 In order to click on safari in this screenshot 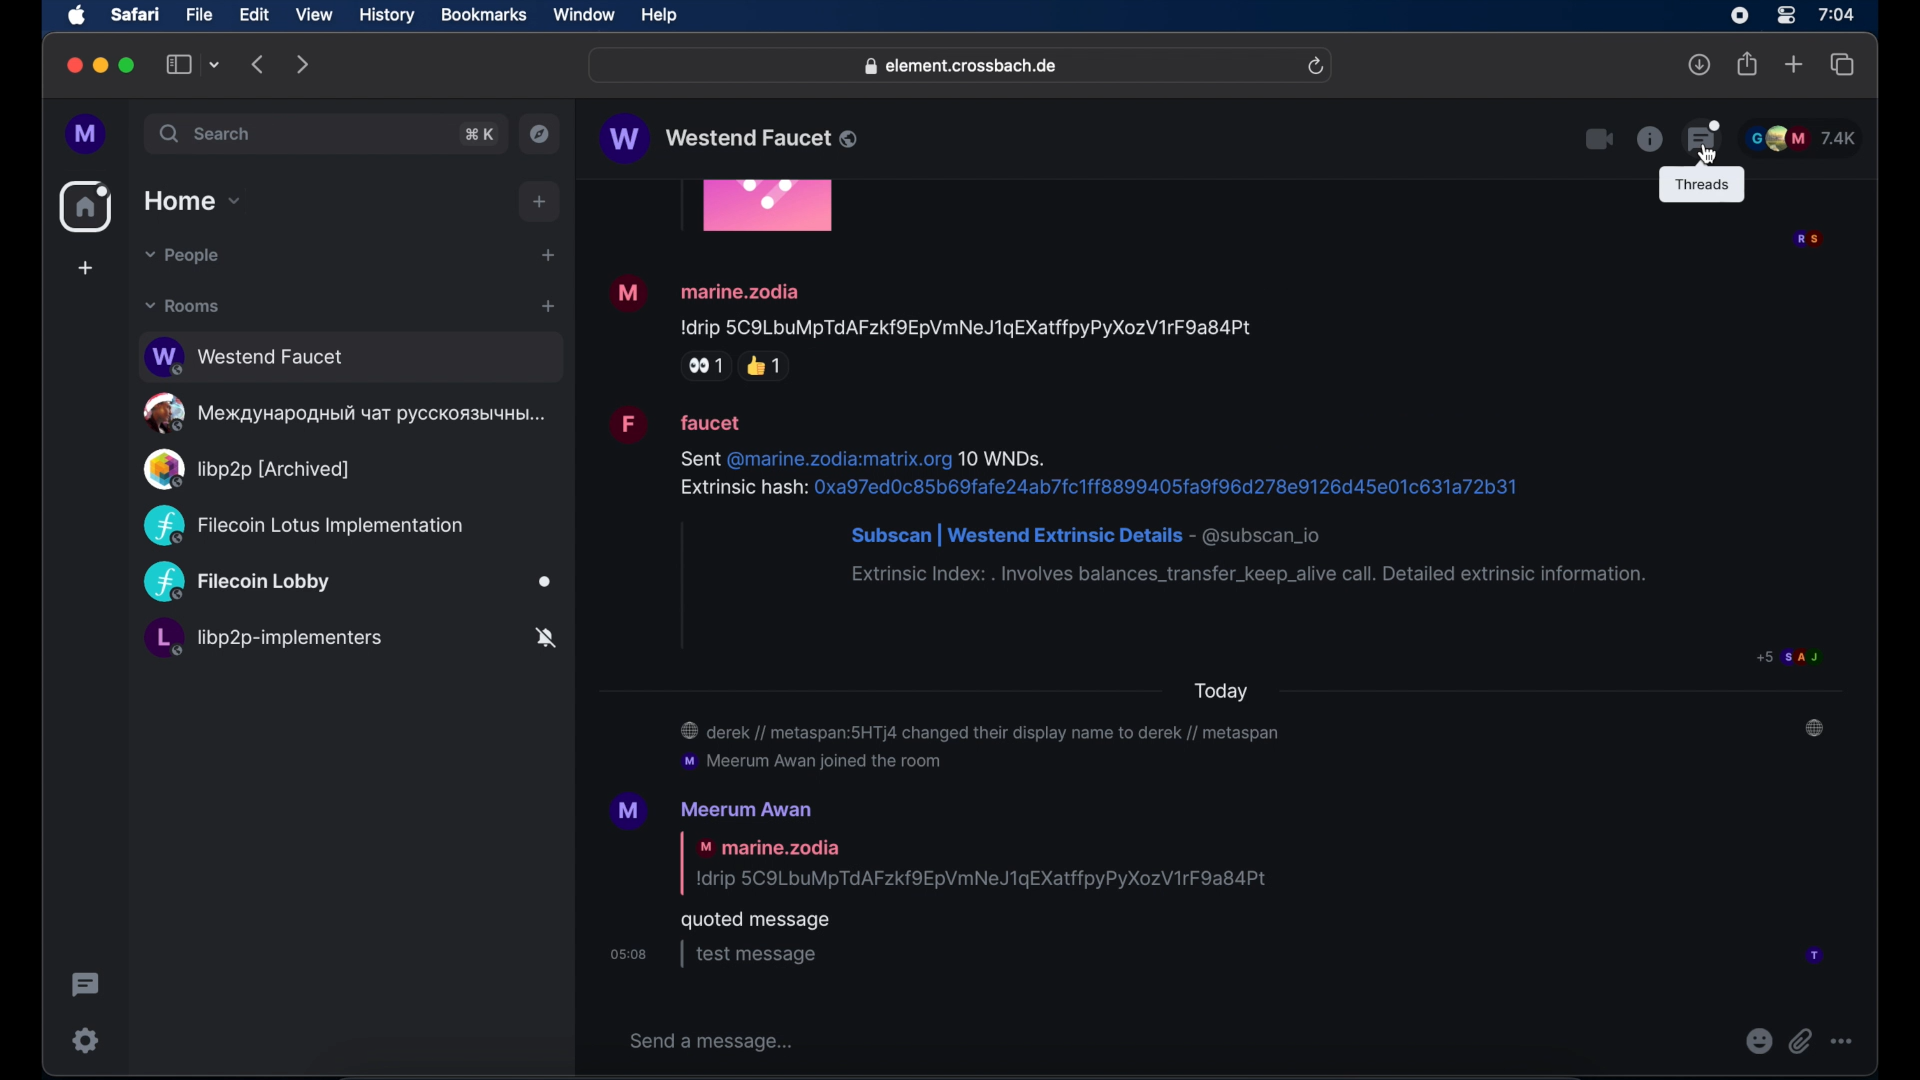, I will do `click(137, 16)`.